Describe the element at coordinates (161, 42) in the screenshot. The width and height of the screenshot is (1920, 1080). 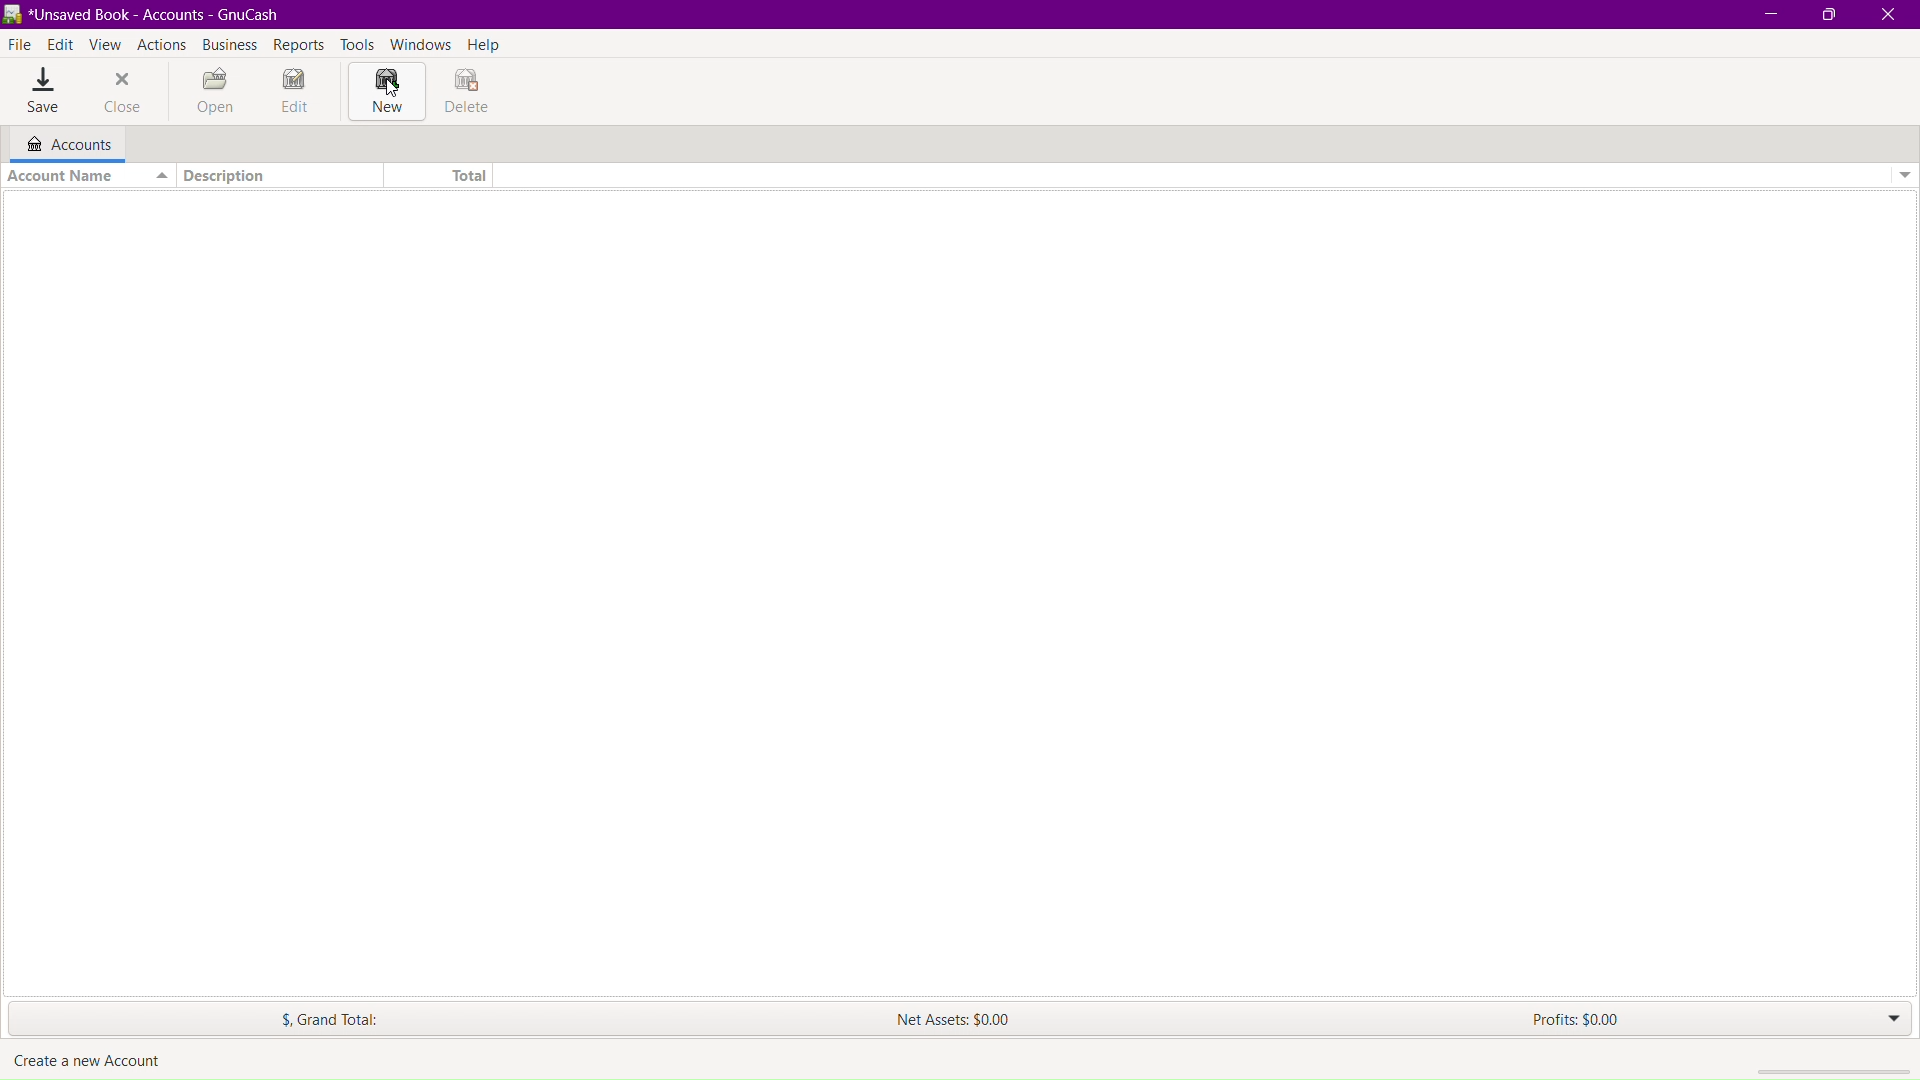
I see `Actions` at that location.